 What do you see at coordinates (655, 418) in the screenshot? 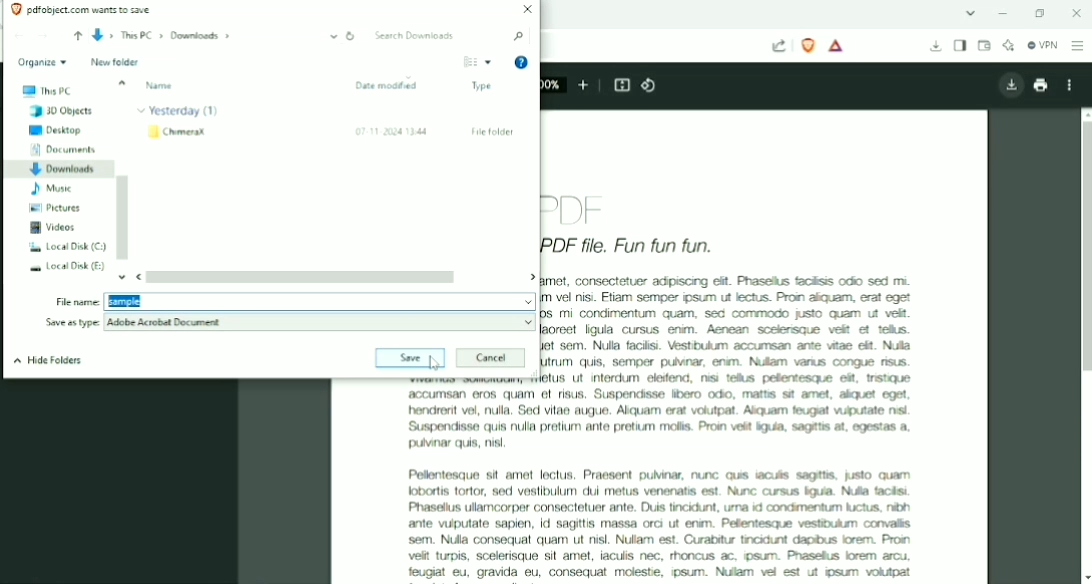
I see `accumsan eros quam of risus. Suspendisse hero odo, Mats st amet, akquet eget,
hendrerit vel, nulla. Sed vita augue. Aluam erat volutpat. Akcuam feugat wate ns
Suspendisse quis nulla prethim ant protium mols. Pron vel ku, sages at, egestas a.
Puviner quis, nisl,` at bounding box center [655, 418].